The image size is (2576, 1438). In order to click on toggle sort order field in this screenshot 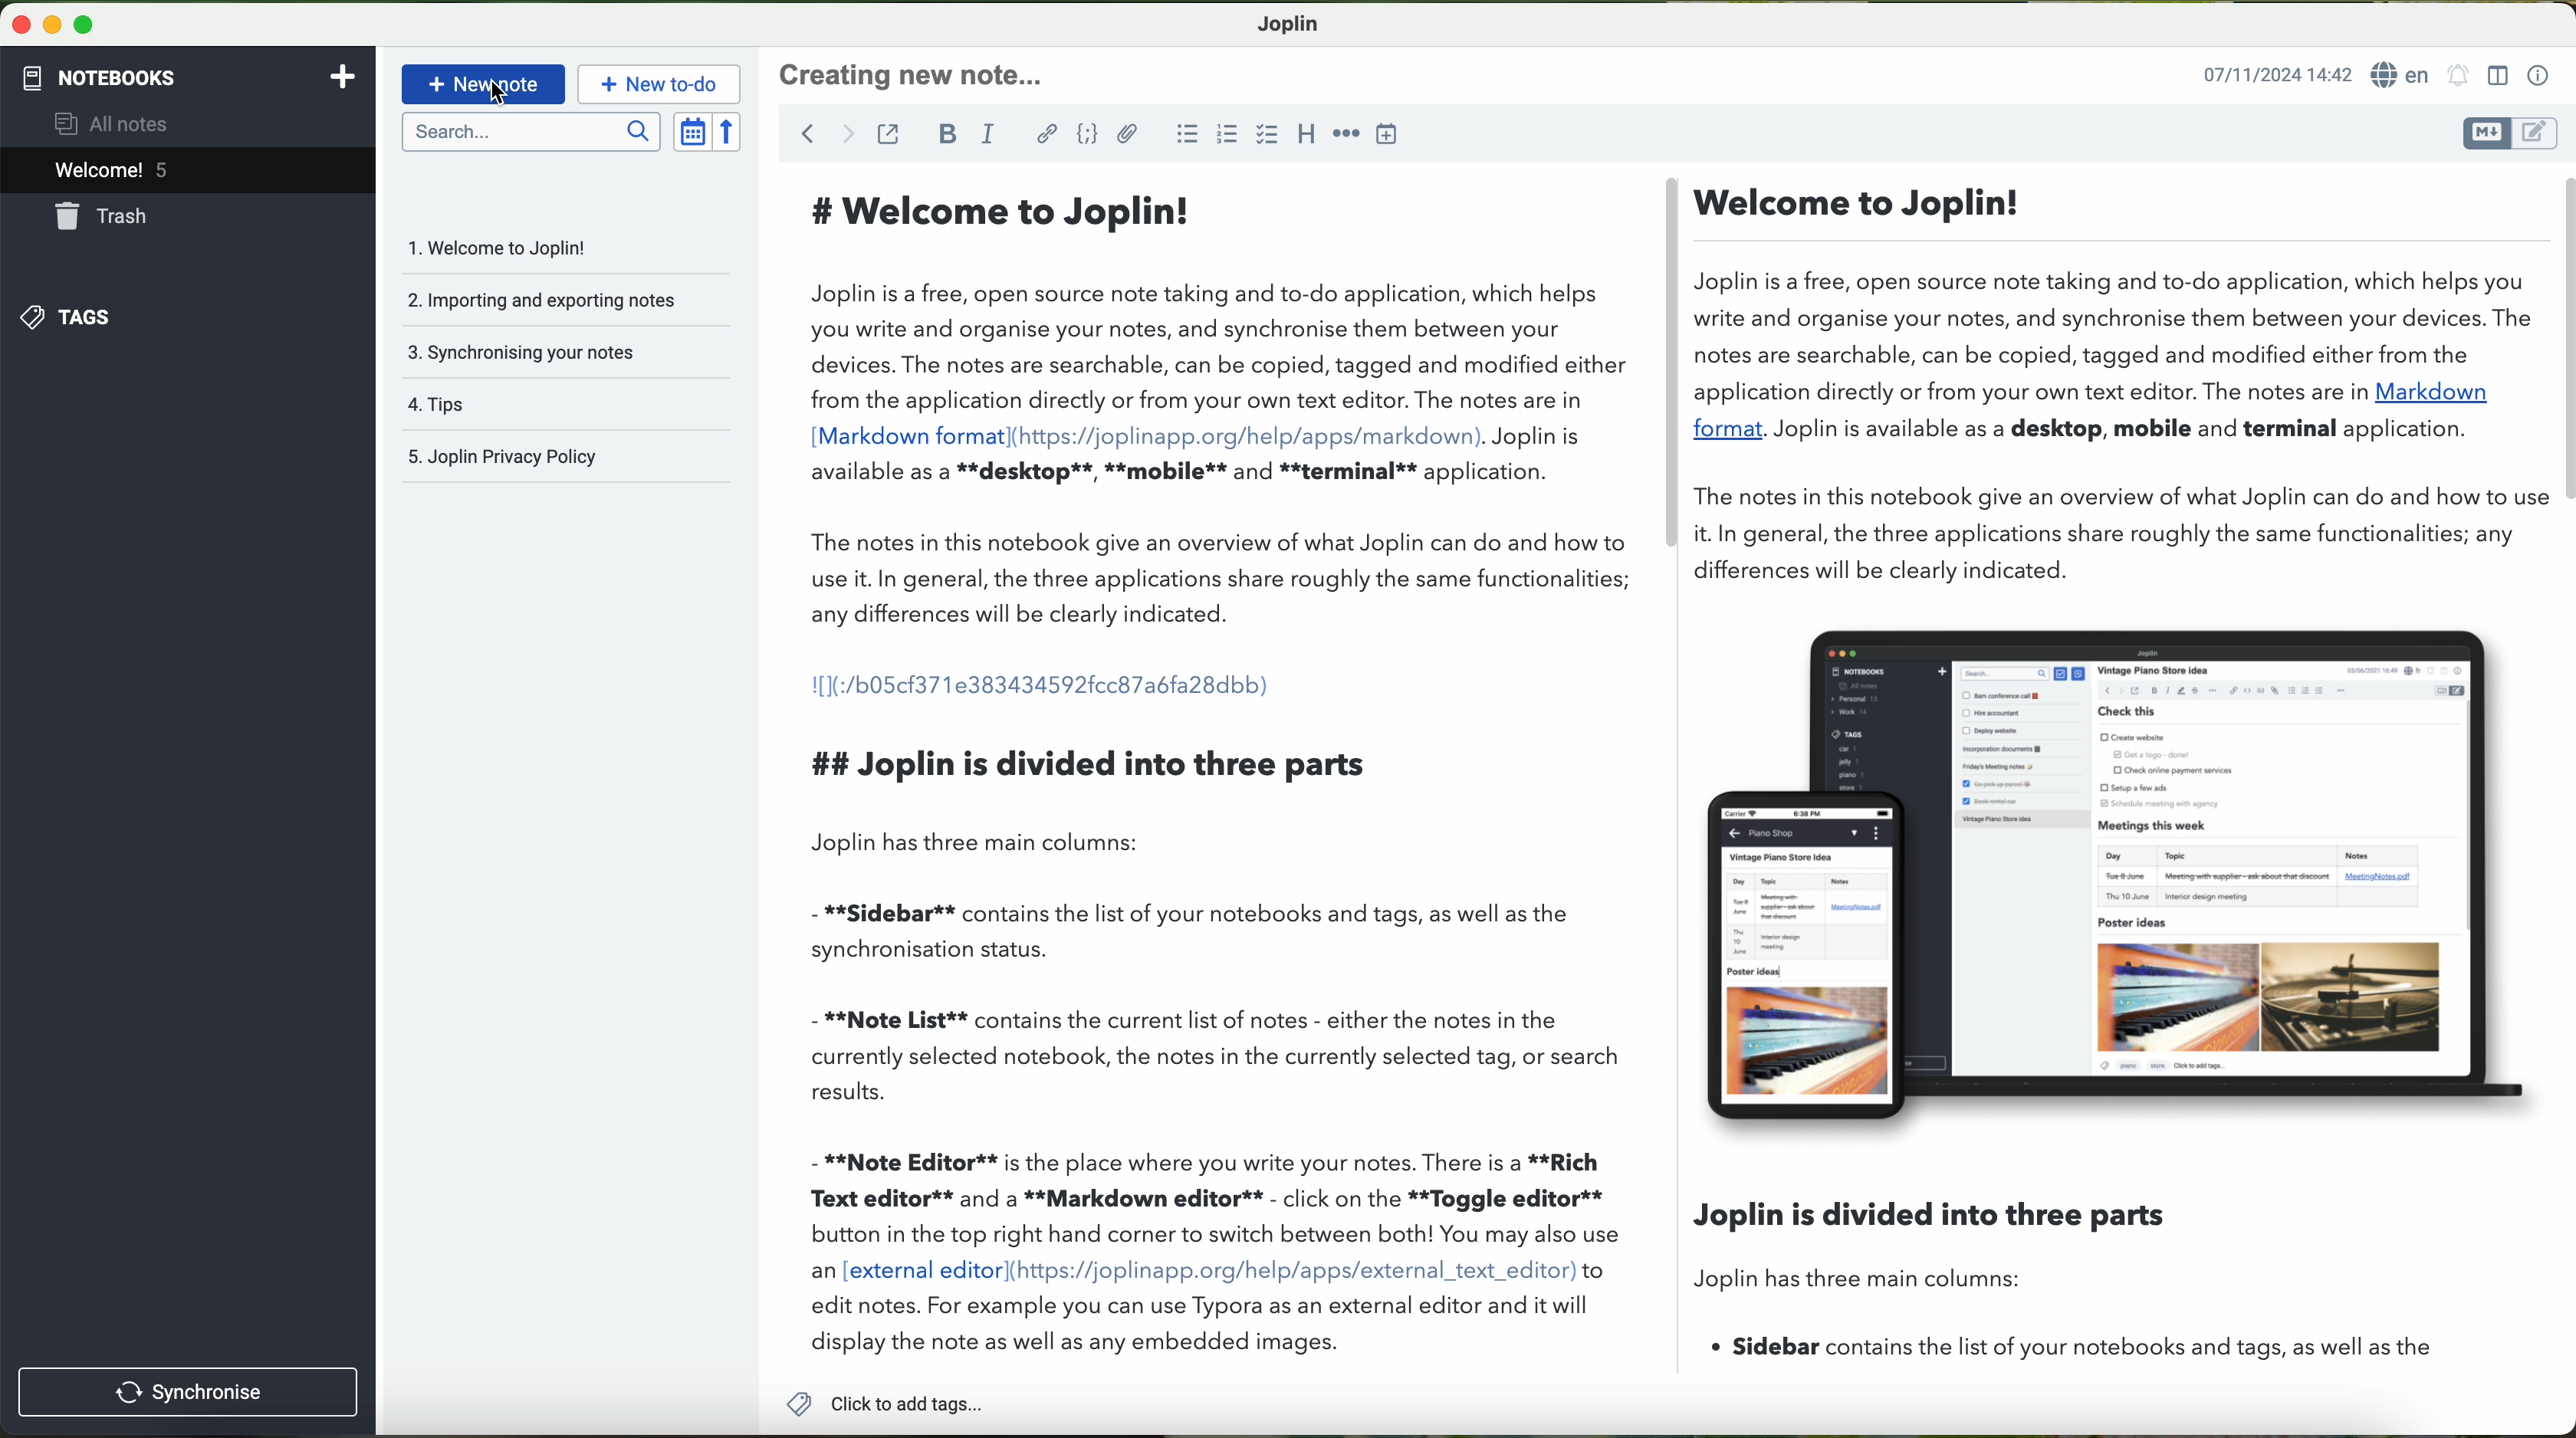, I will do `click(689, 133)`.